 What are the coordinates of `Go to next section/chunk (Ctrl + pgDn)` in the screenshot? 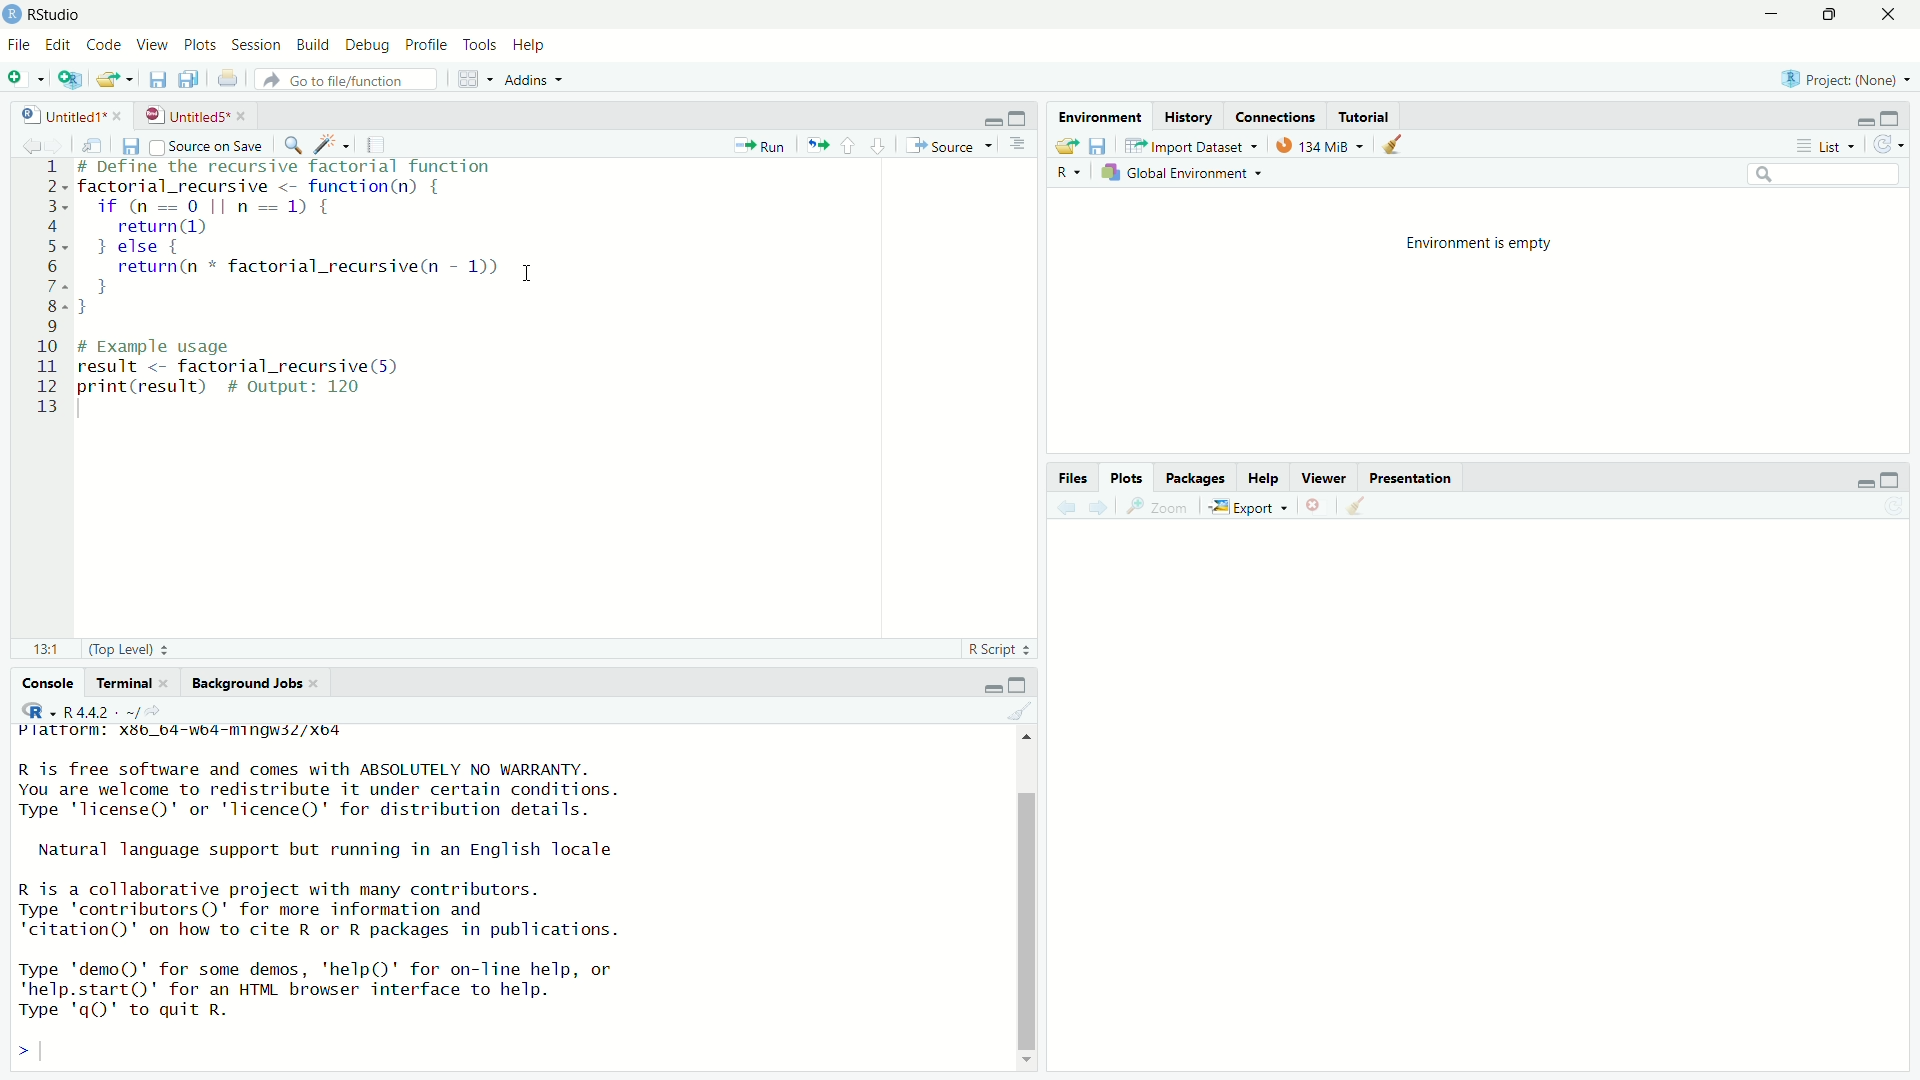 It's located at (876, 144).